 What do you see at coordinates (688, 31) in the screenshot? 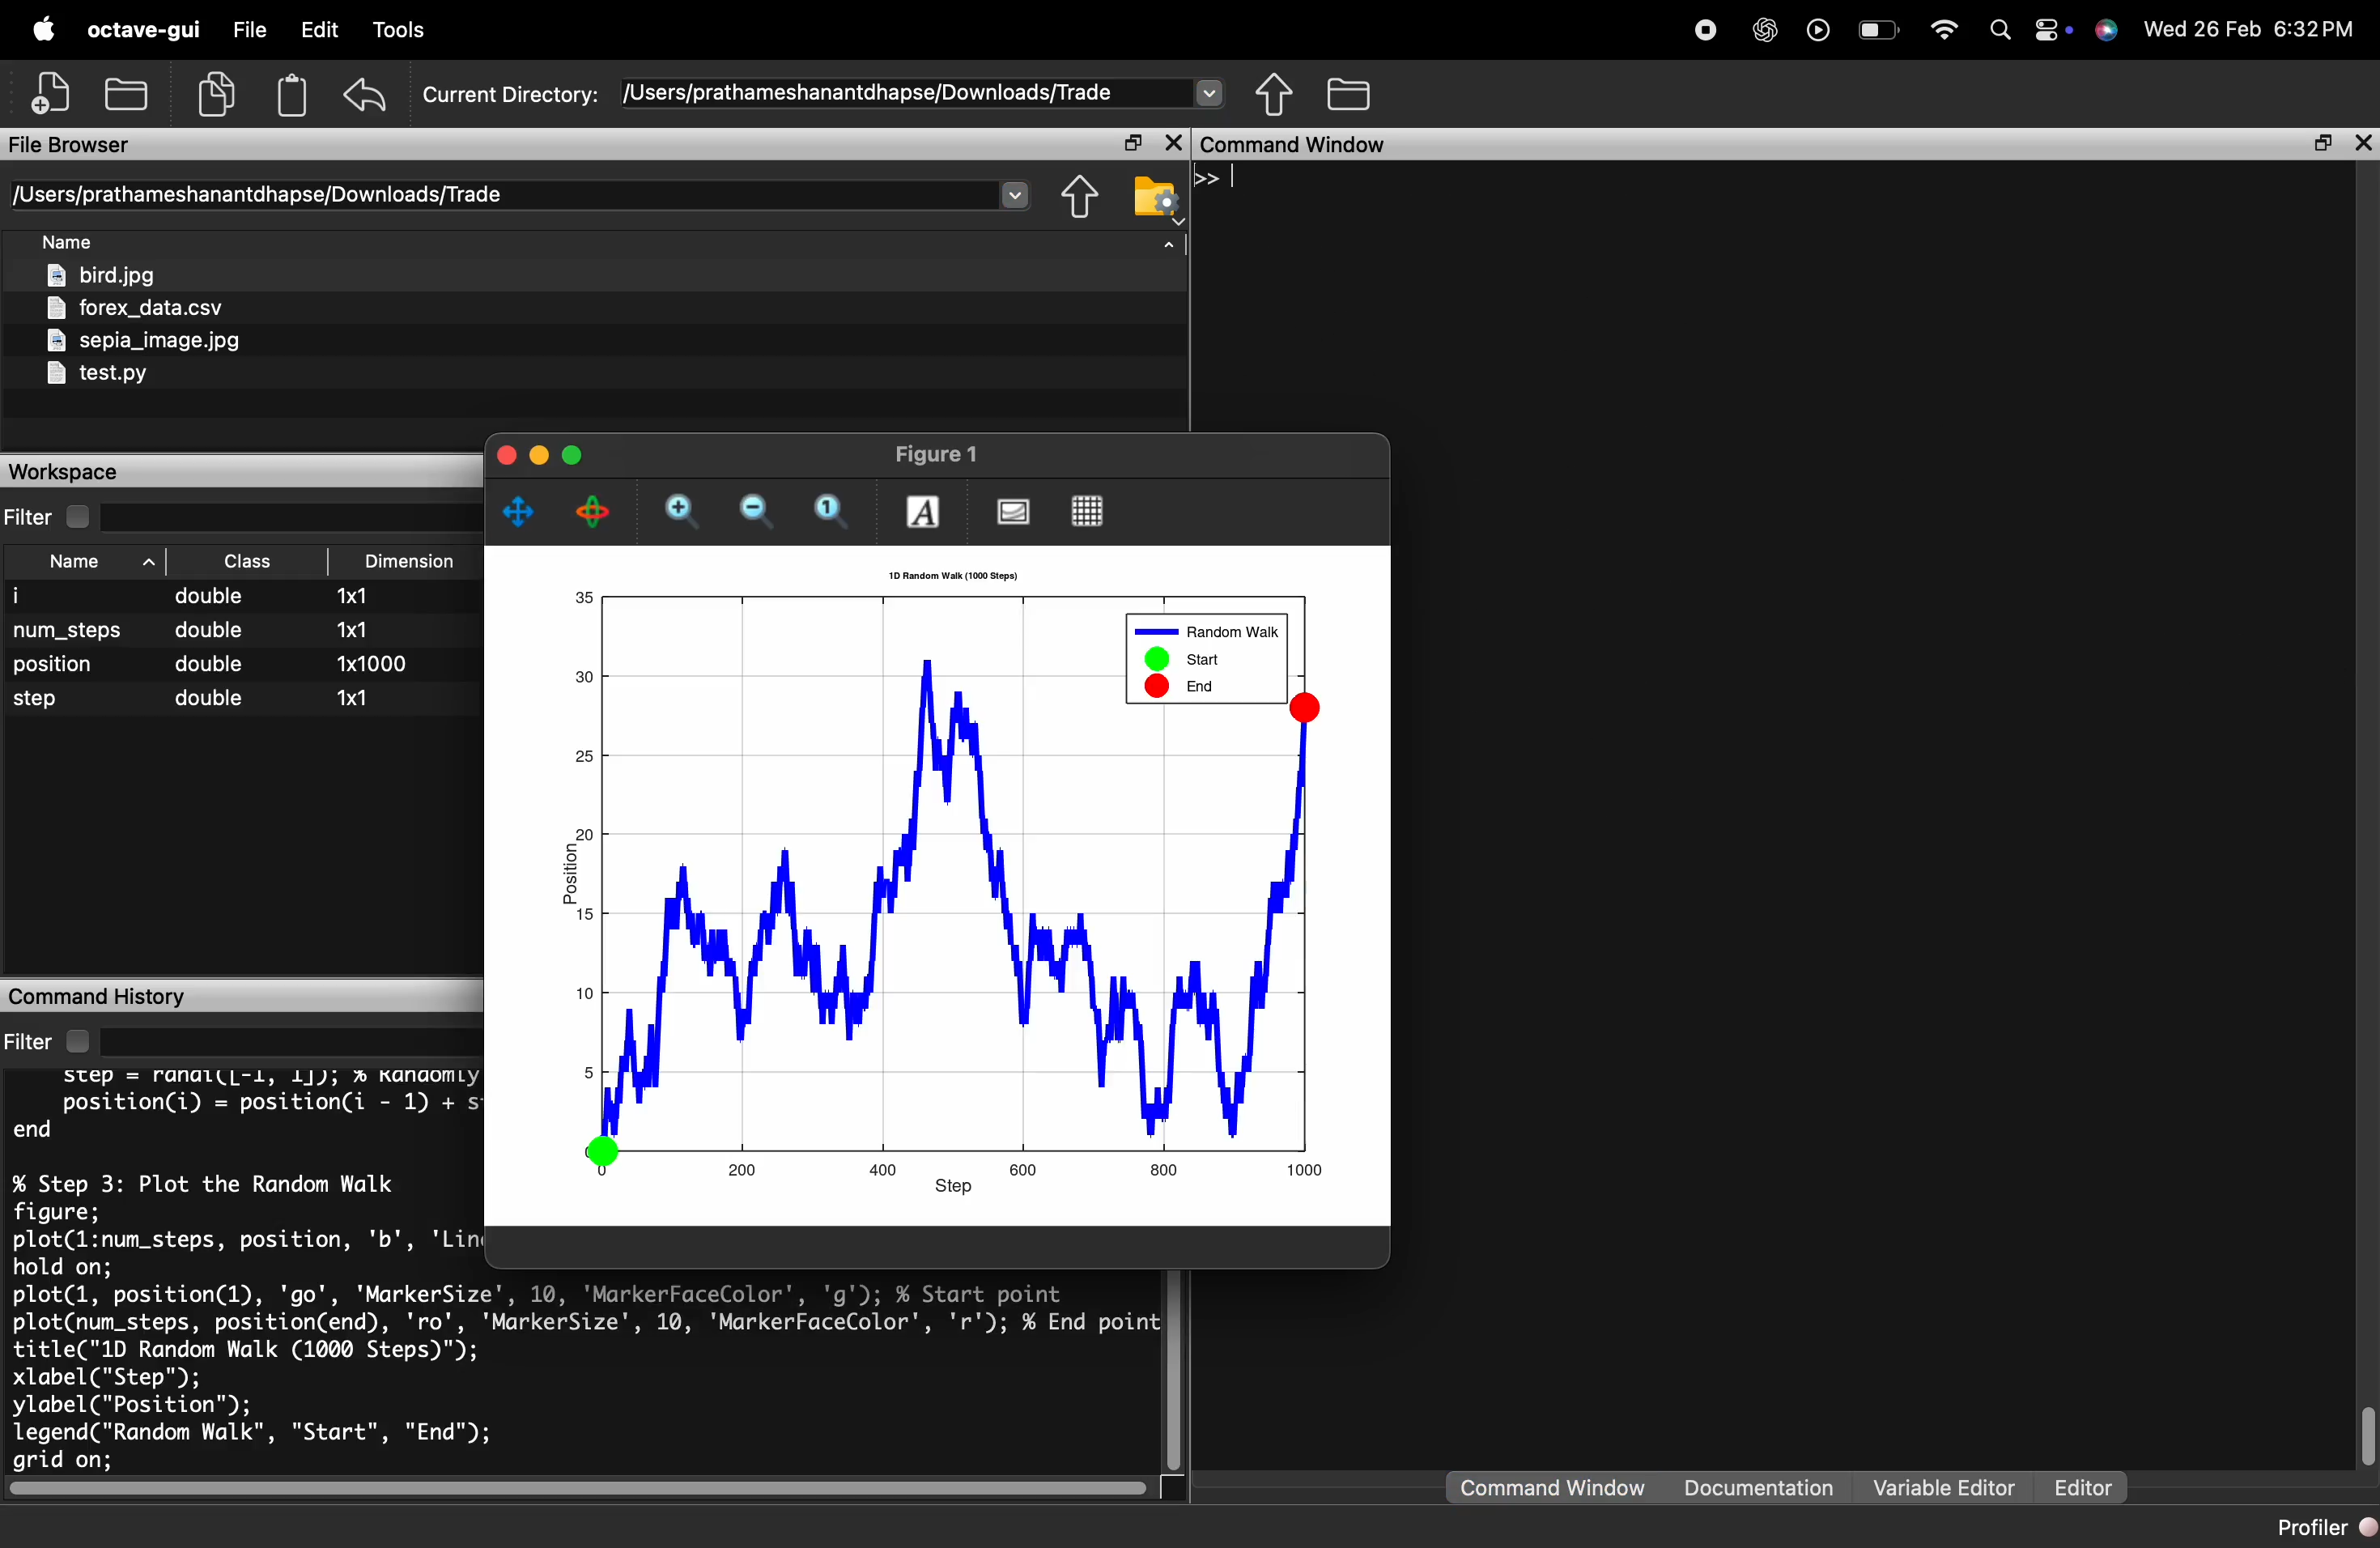
I see `help` at bounding box center [688, 31].